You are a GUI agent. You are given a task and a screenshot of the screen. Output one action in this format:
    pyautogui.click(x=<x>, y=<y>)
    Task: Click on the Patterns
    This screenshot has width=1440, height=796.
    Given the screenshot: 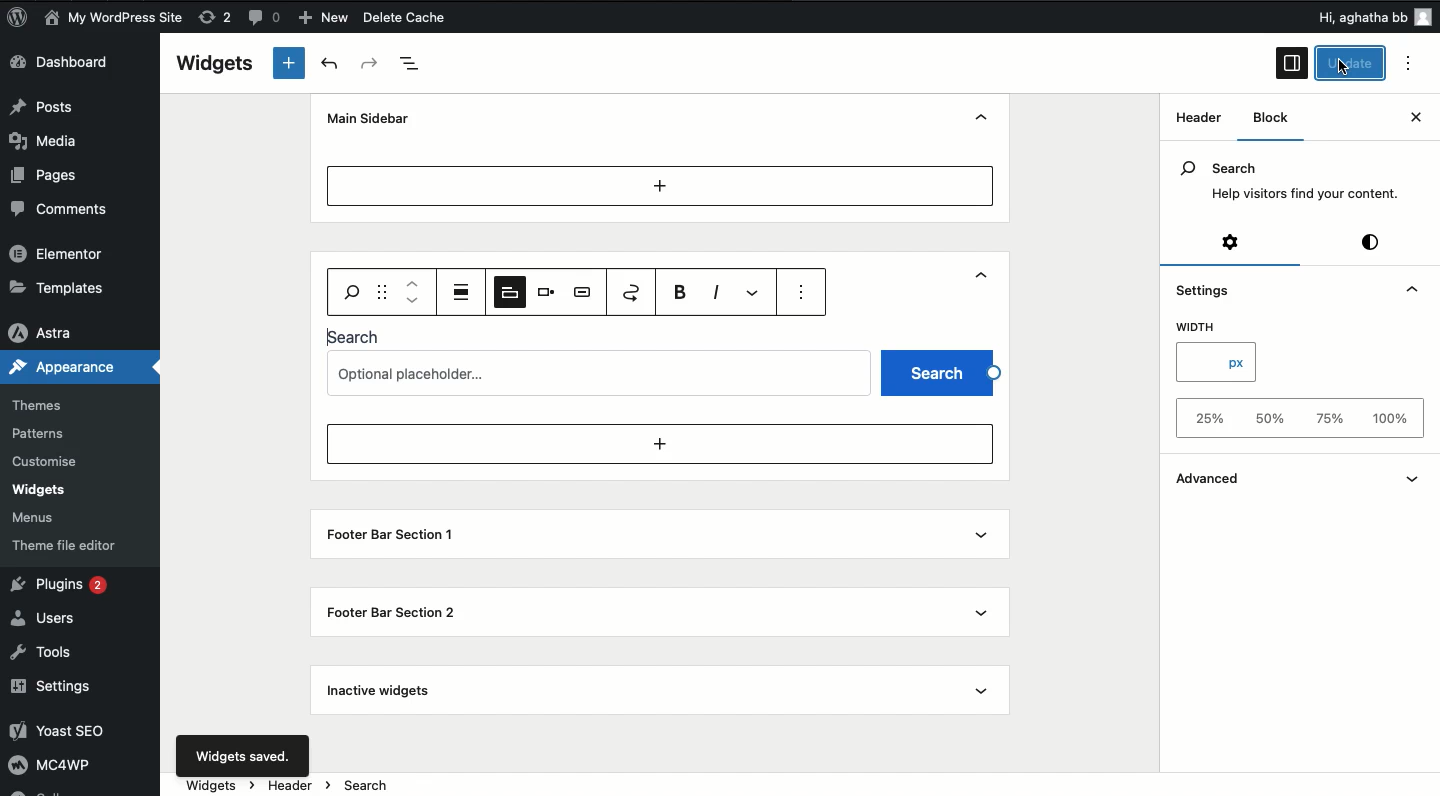 What is the action you would take?
    pyautogui.click(x=44, y=434)
    